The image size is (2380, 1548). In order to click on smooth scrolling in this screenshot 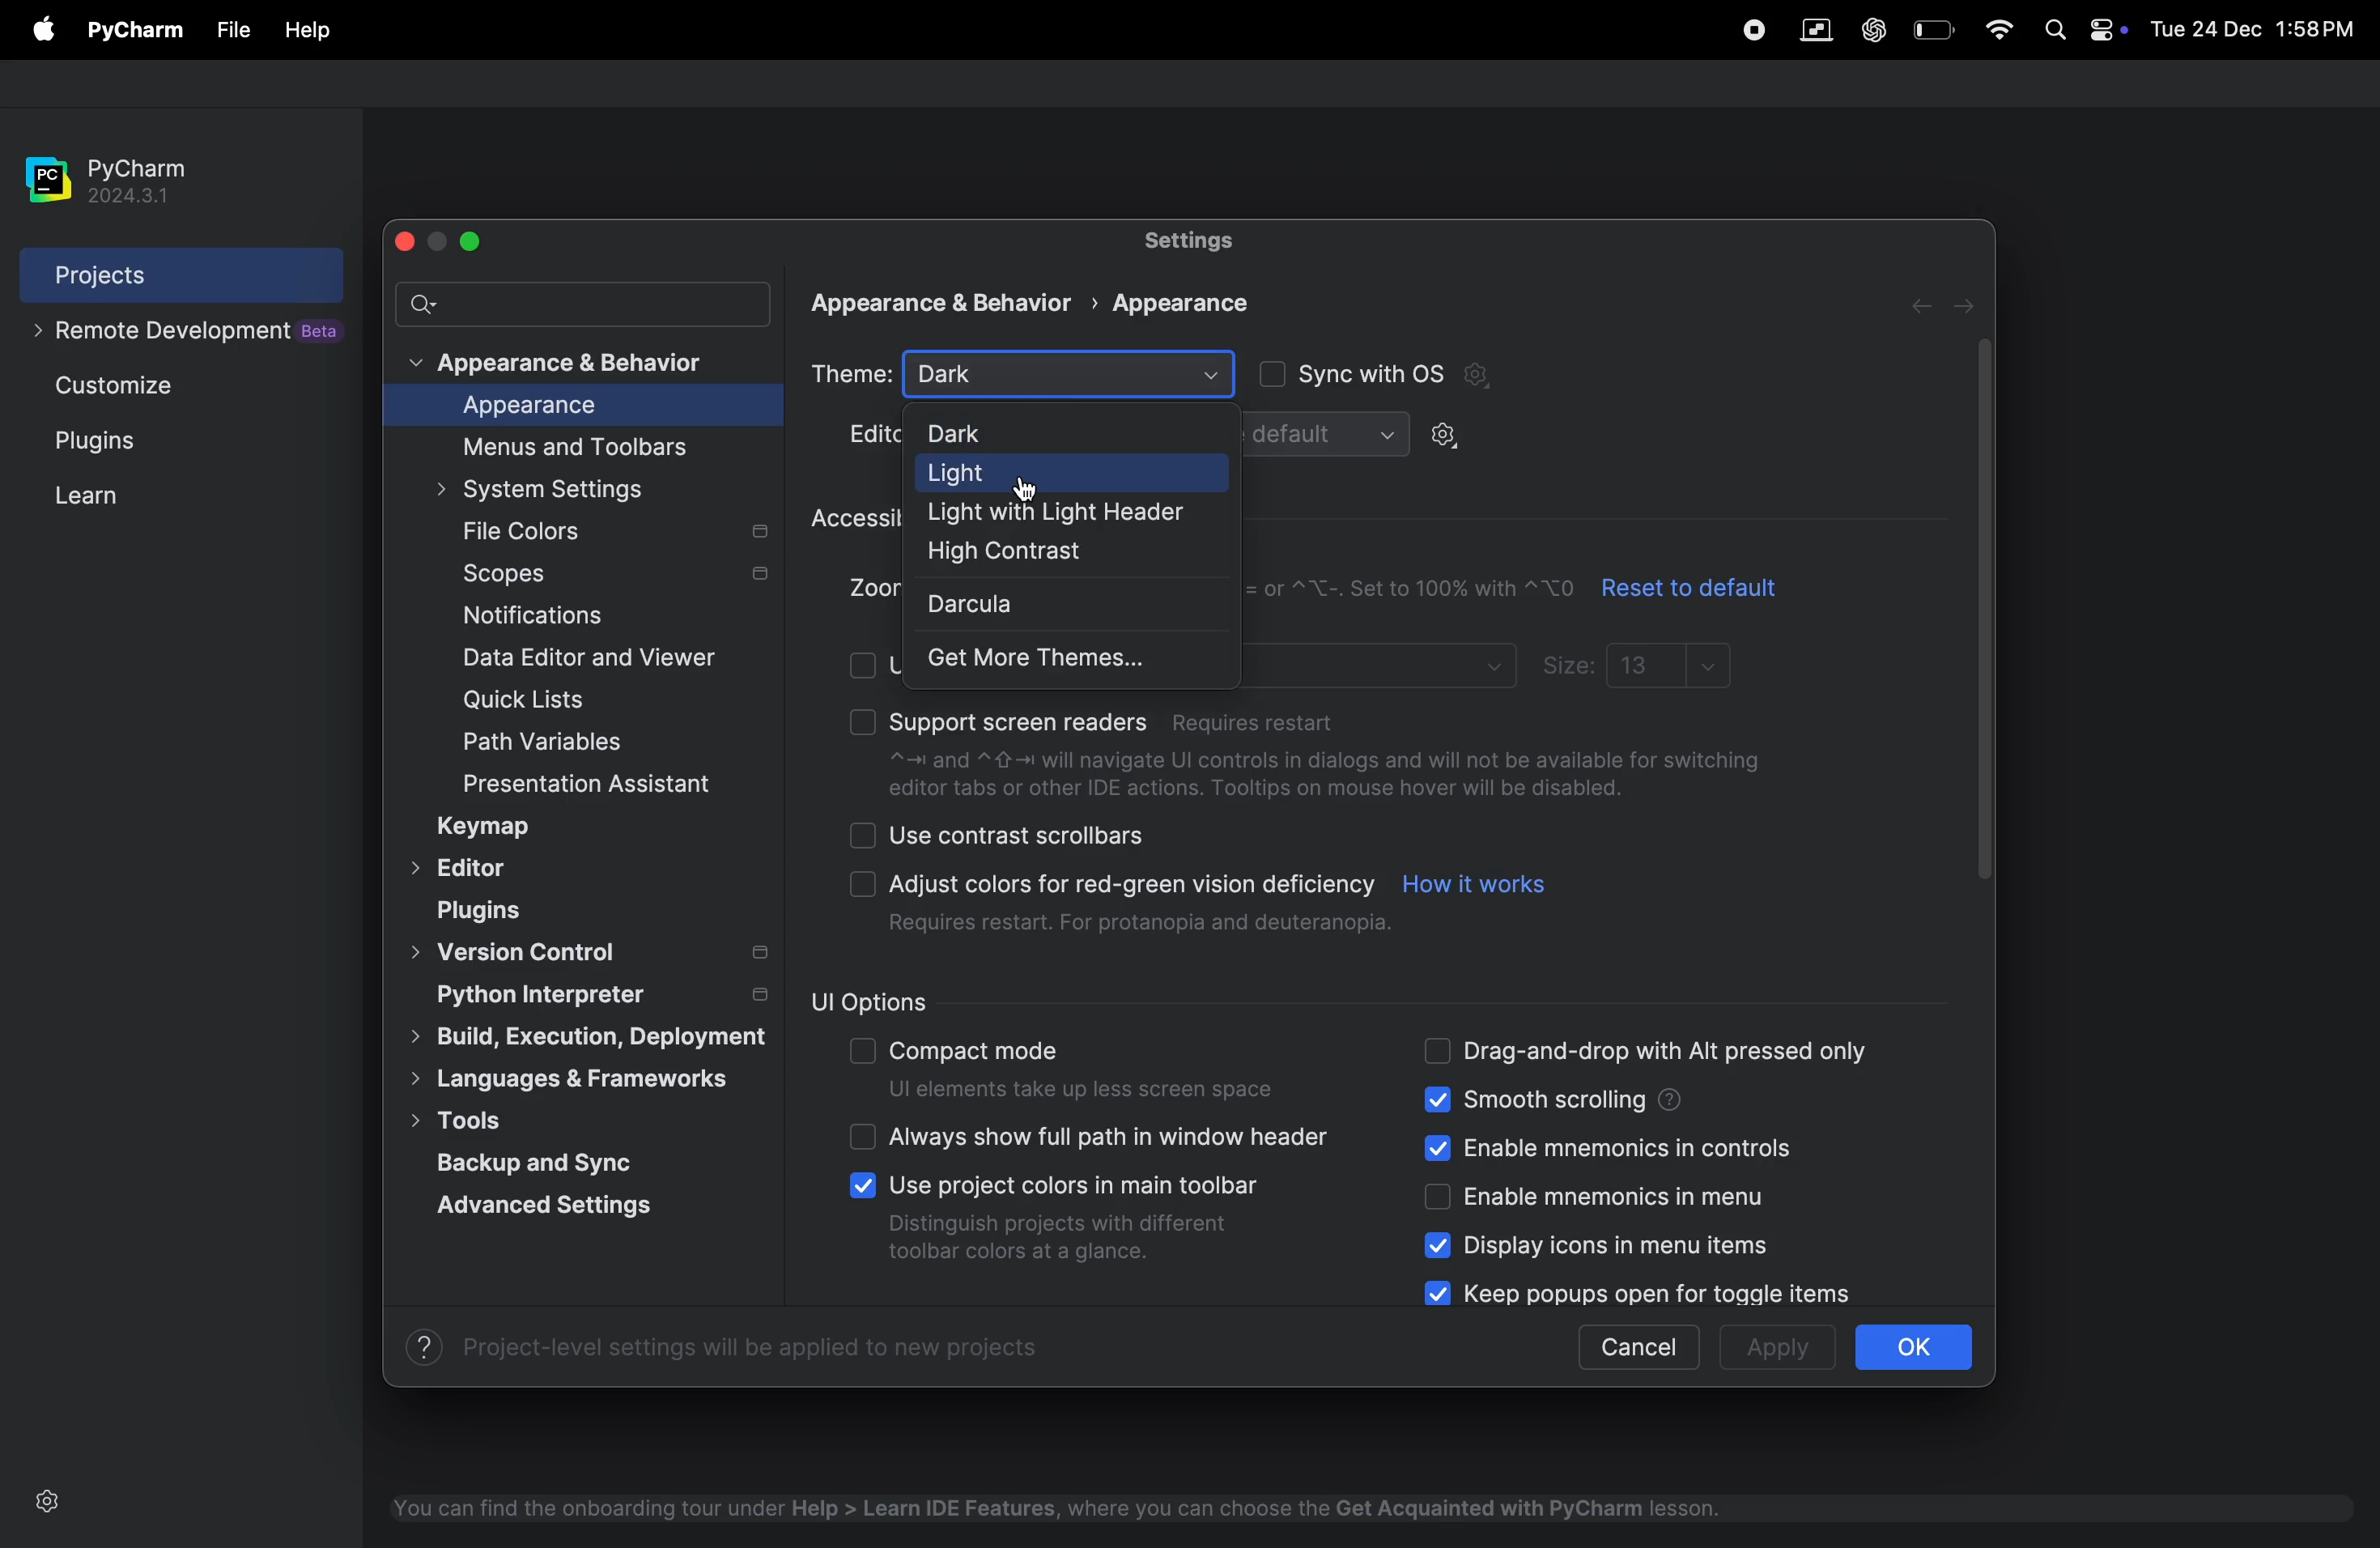, I will do `click(1579, 1101)`.